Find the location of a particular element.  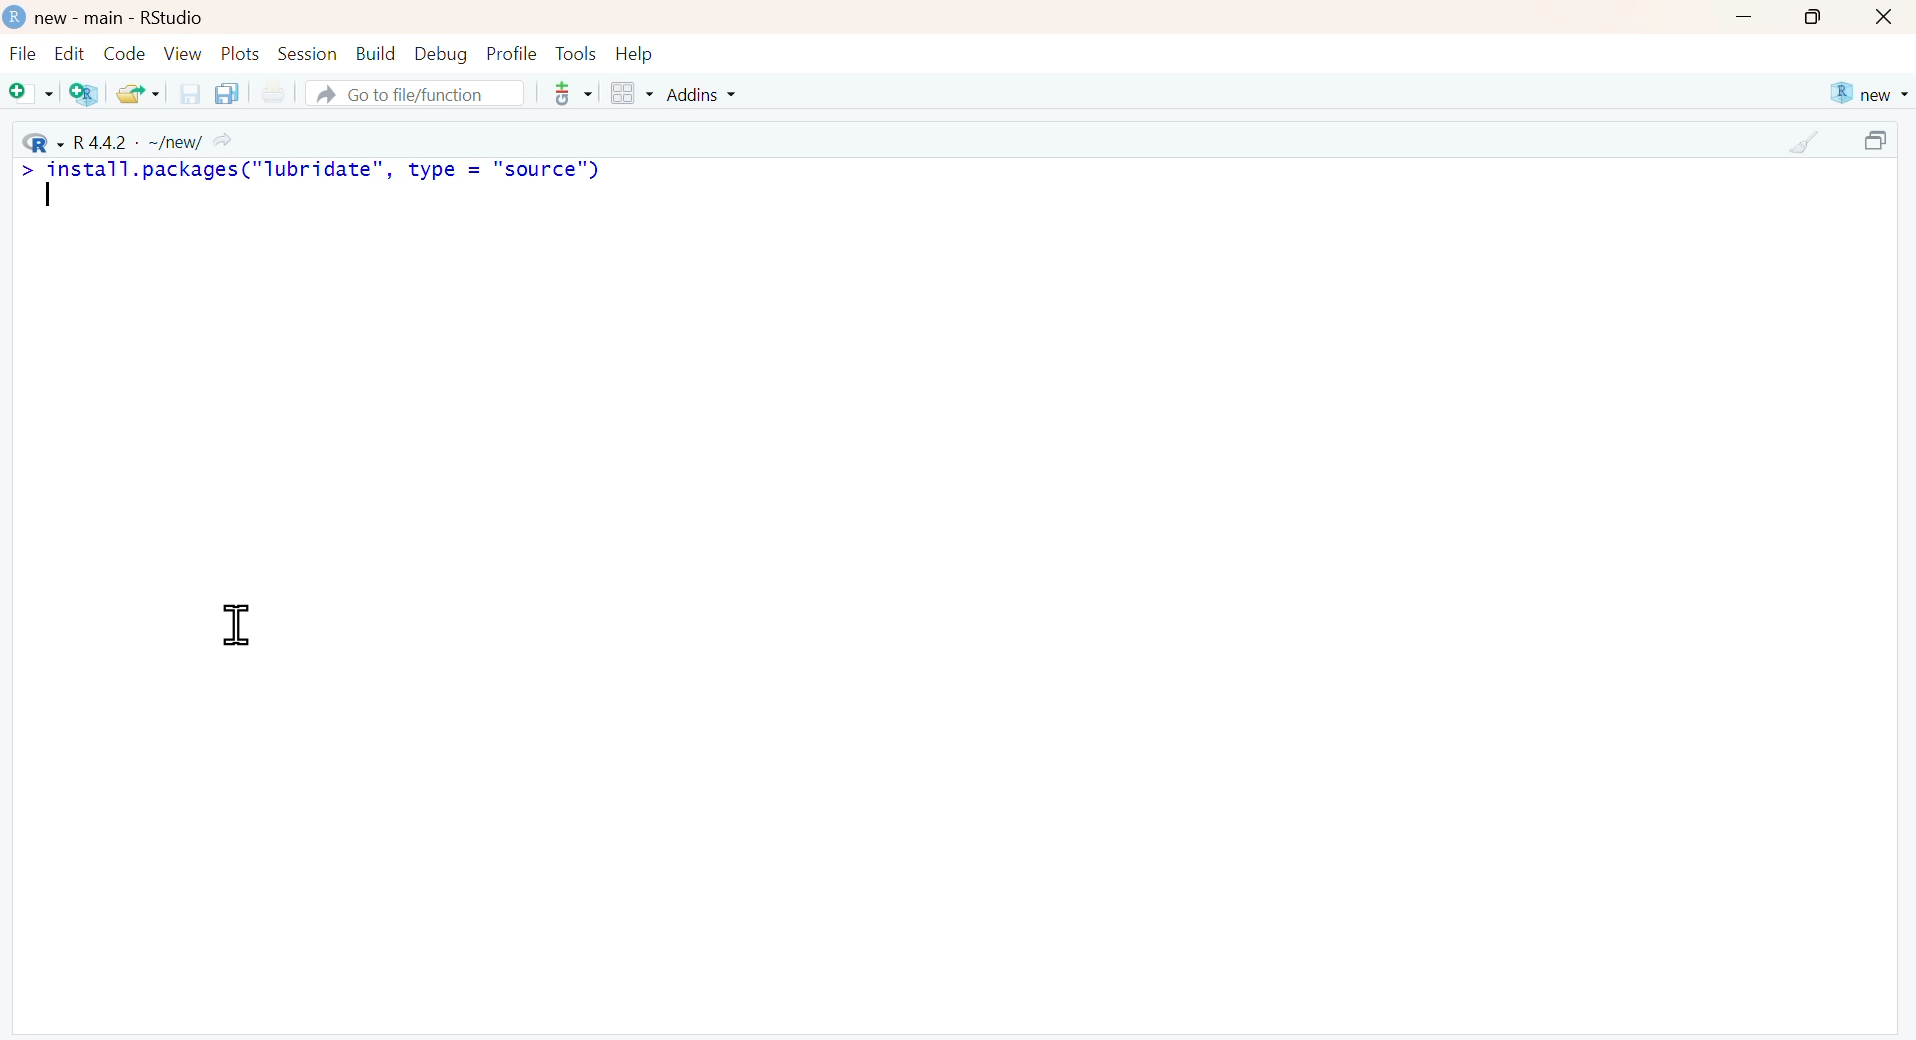

Help is located at coordinates (635, 54).